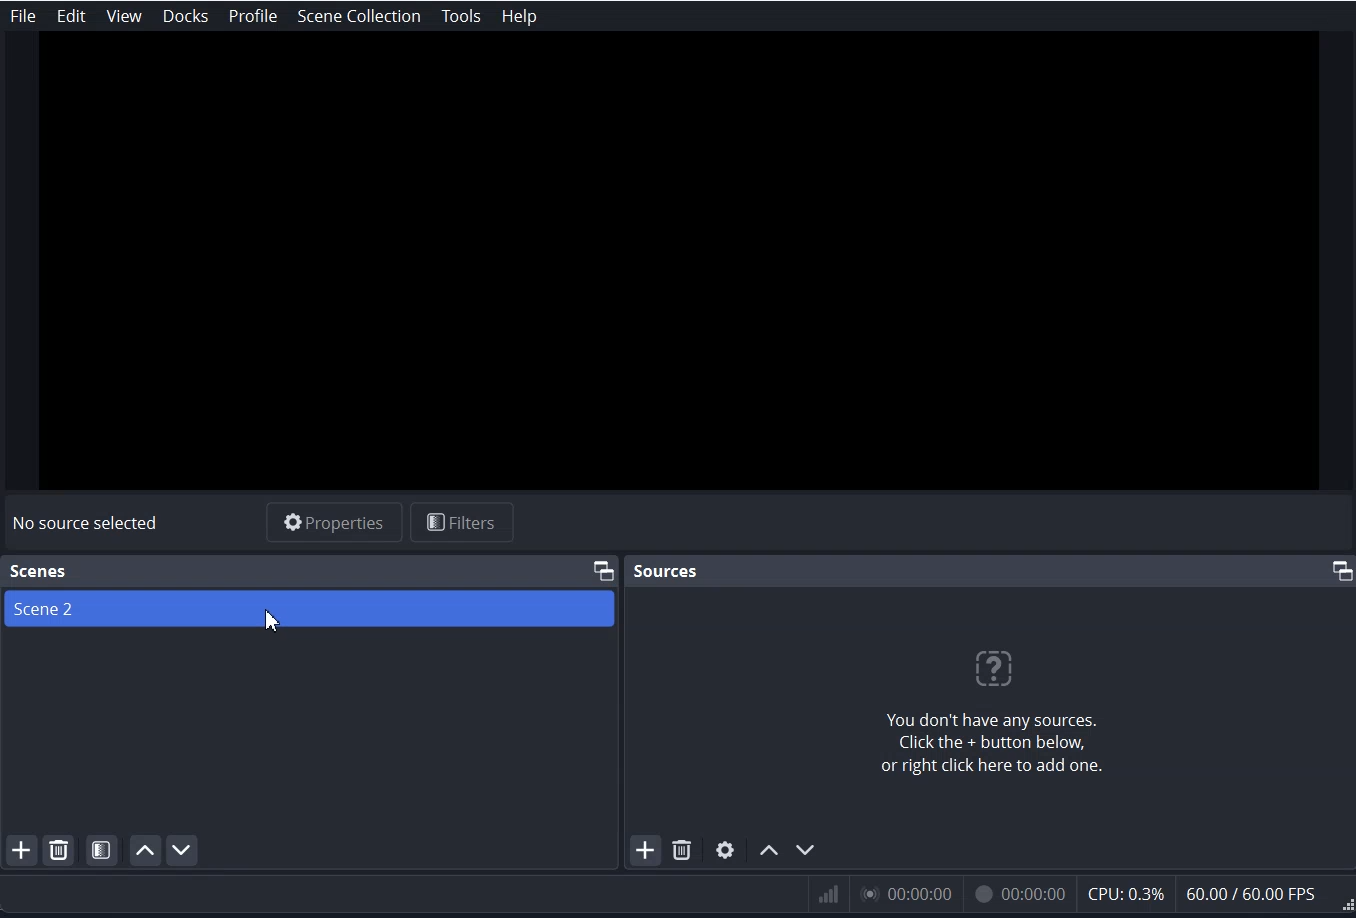  I want to click on Open Scene Filter, so click(102, 850).